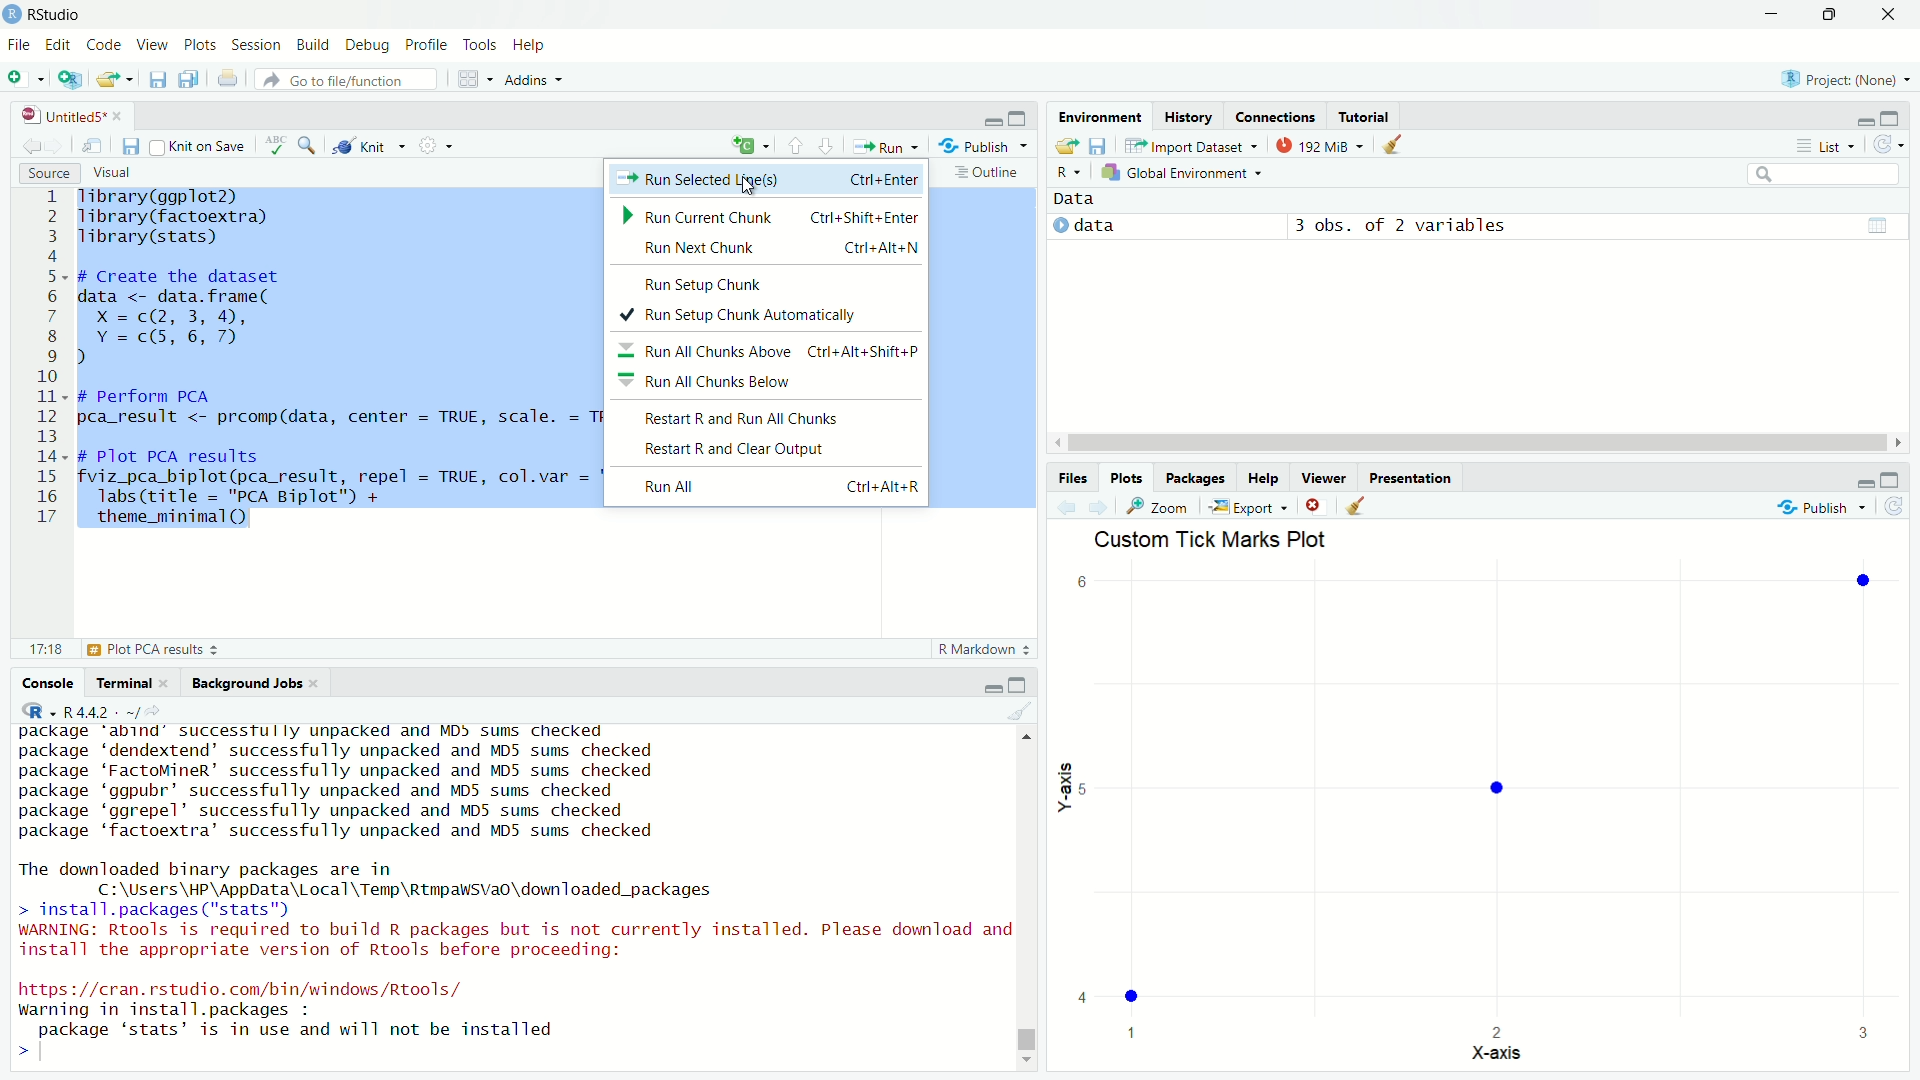 The image size is (1920, 1080). I want to click on save workspace as, so click(1101, 143).